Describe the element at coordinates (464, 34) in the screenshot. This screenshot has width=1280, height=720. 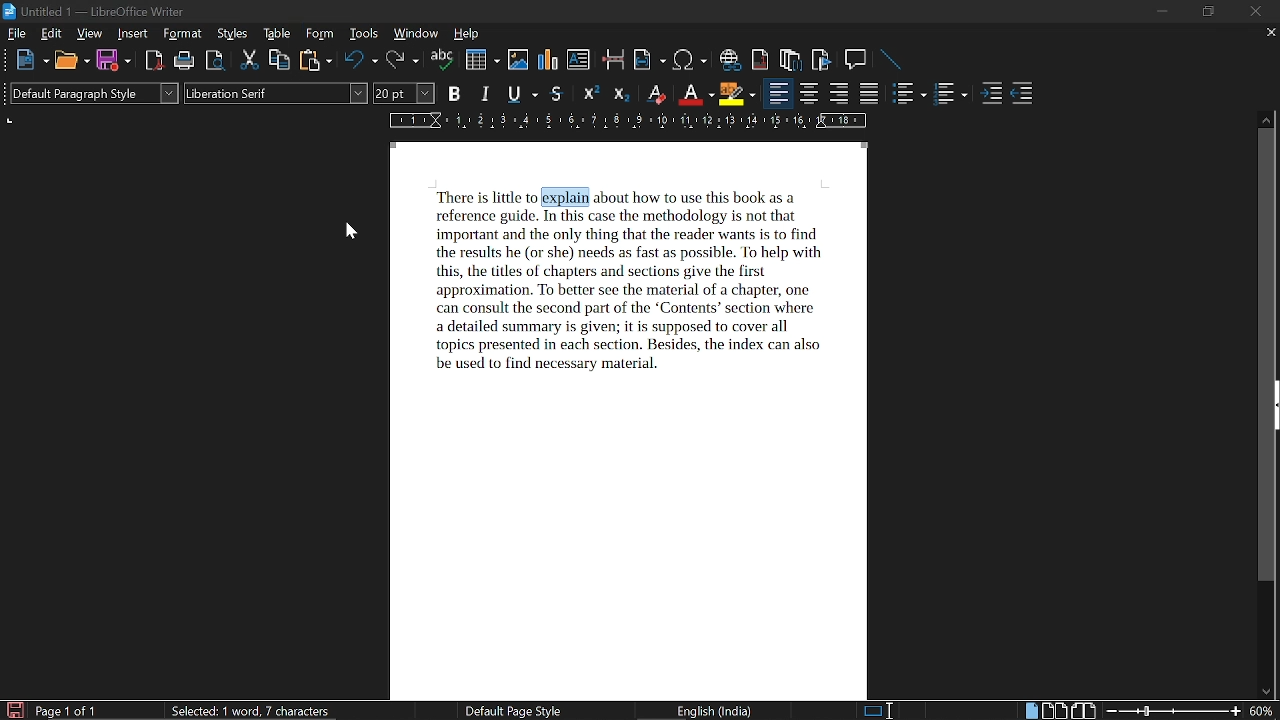
I see `help` at that location.